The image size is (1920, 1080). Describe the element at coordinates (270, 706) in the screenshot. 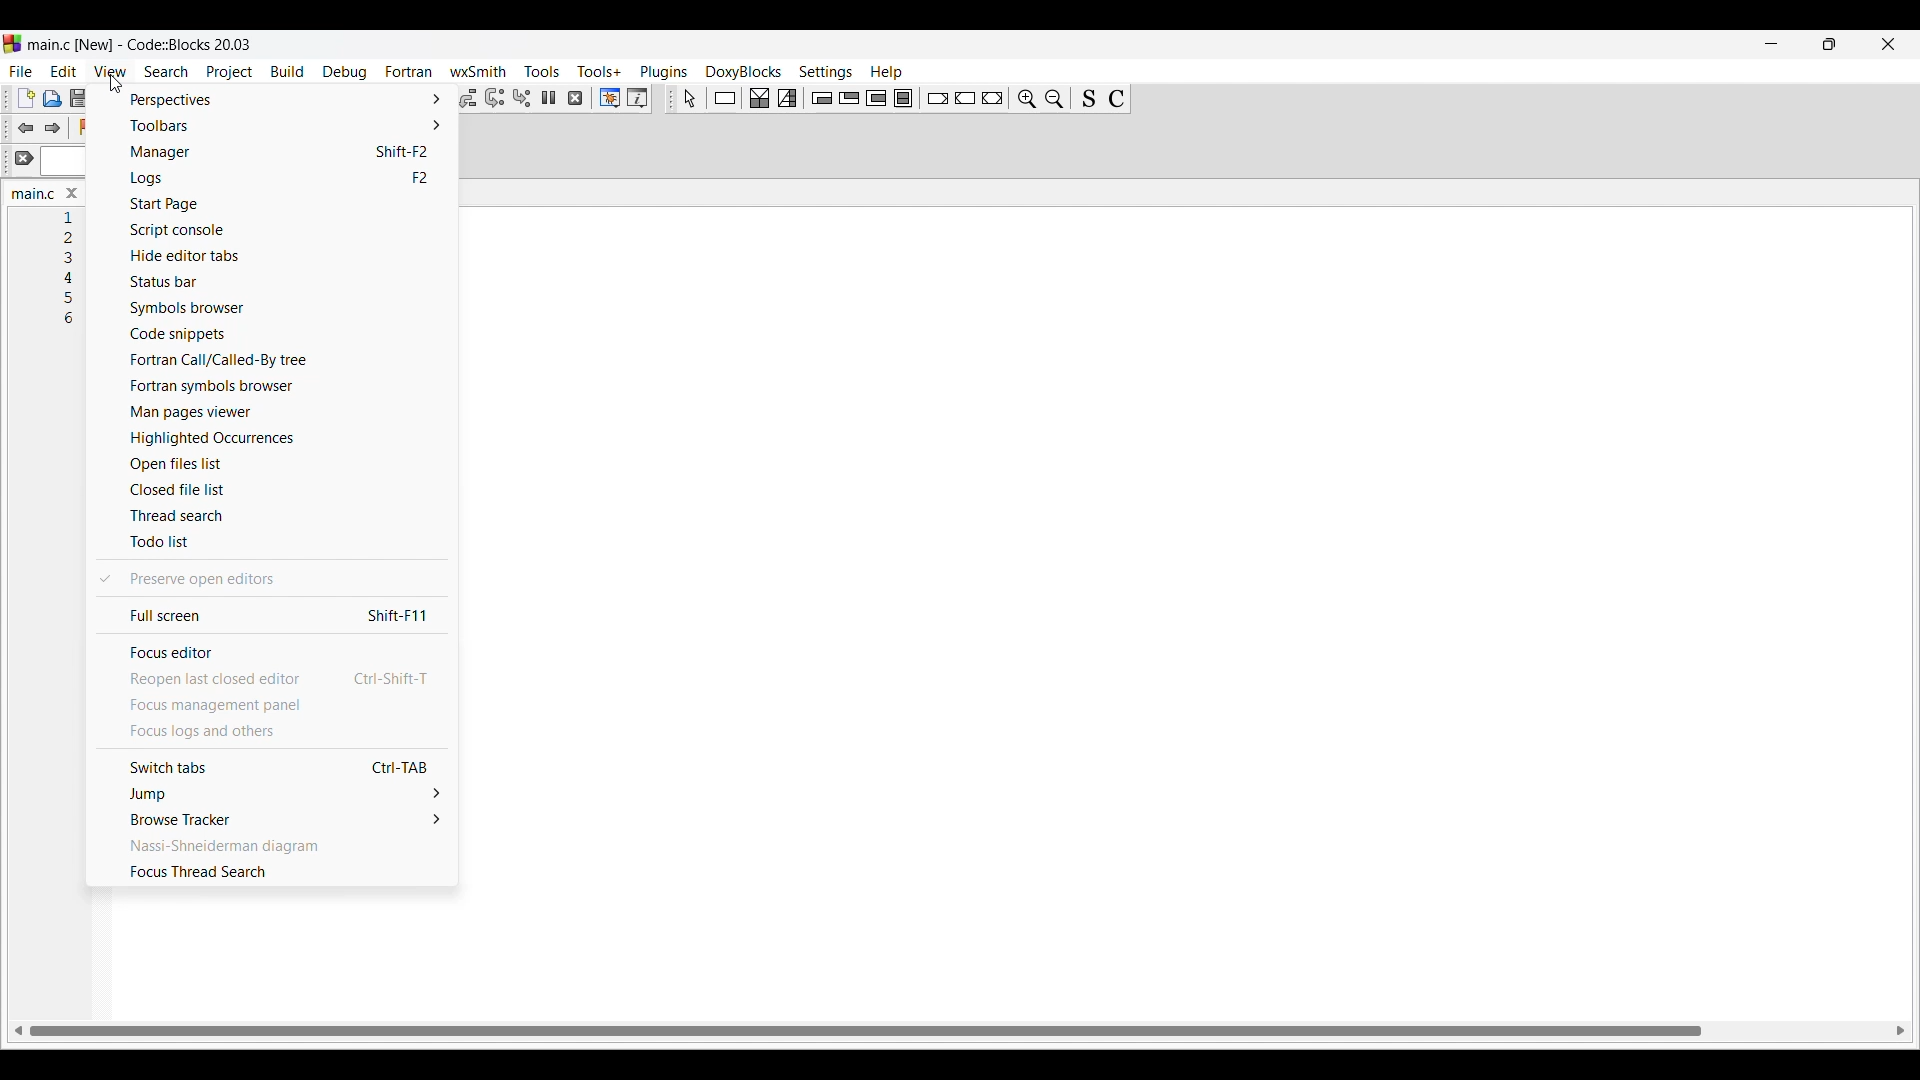

I see `Focus management panel` at that location.